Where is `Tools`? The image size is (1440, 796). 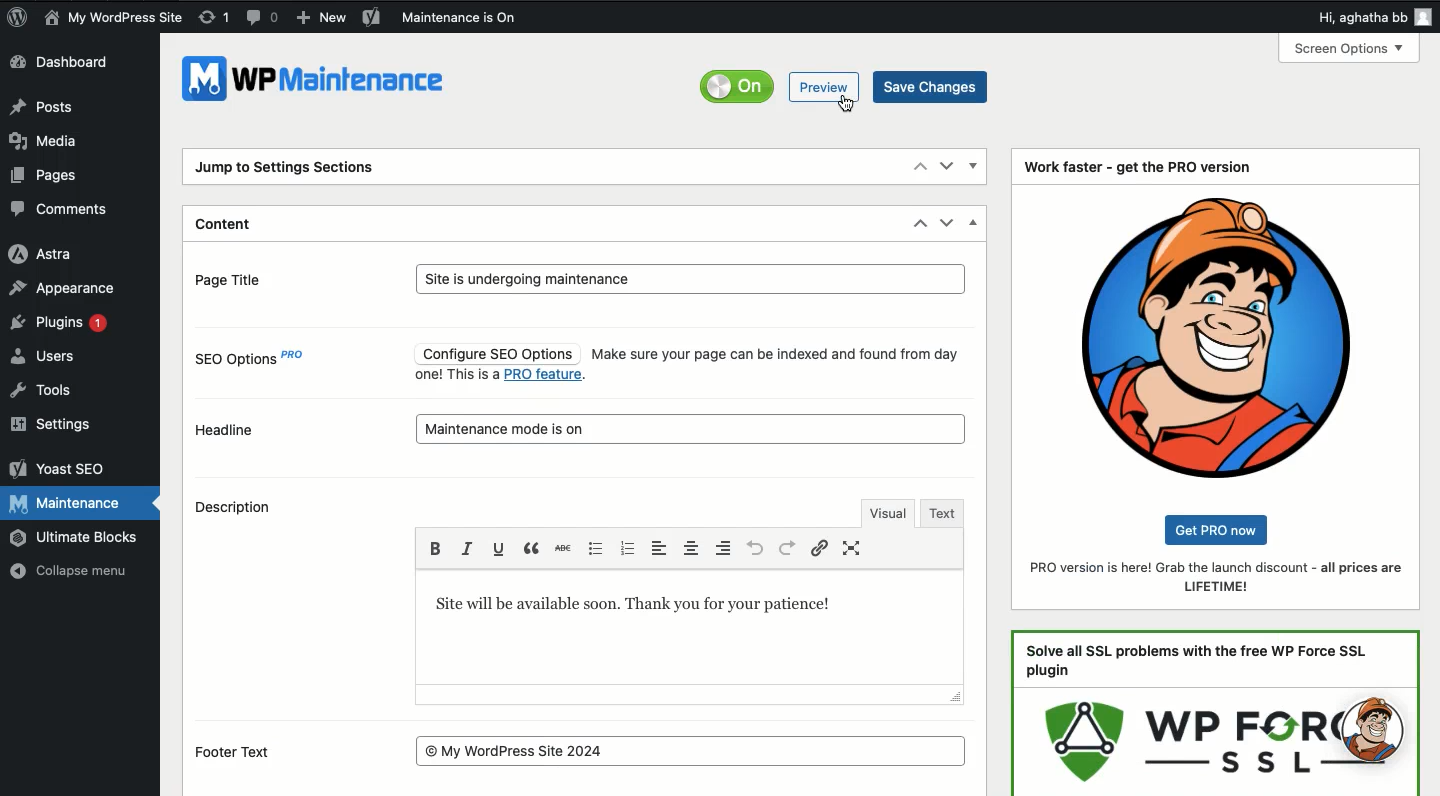 Tools is located at coordinates (42, 392).